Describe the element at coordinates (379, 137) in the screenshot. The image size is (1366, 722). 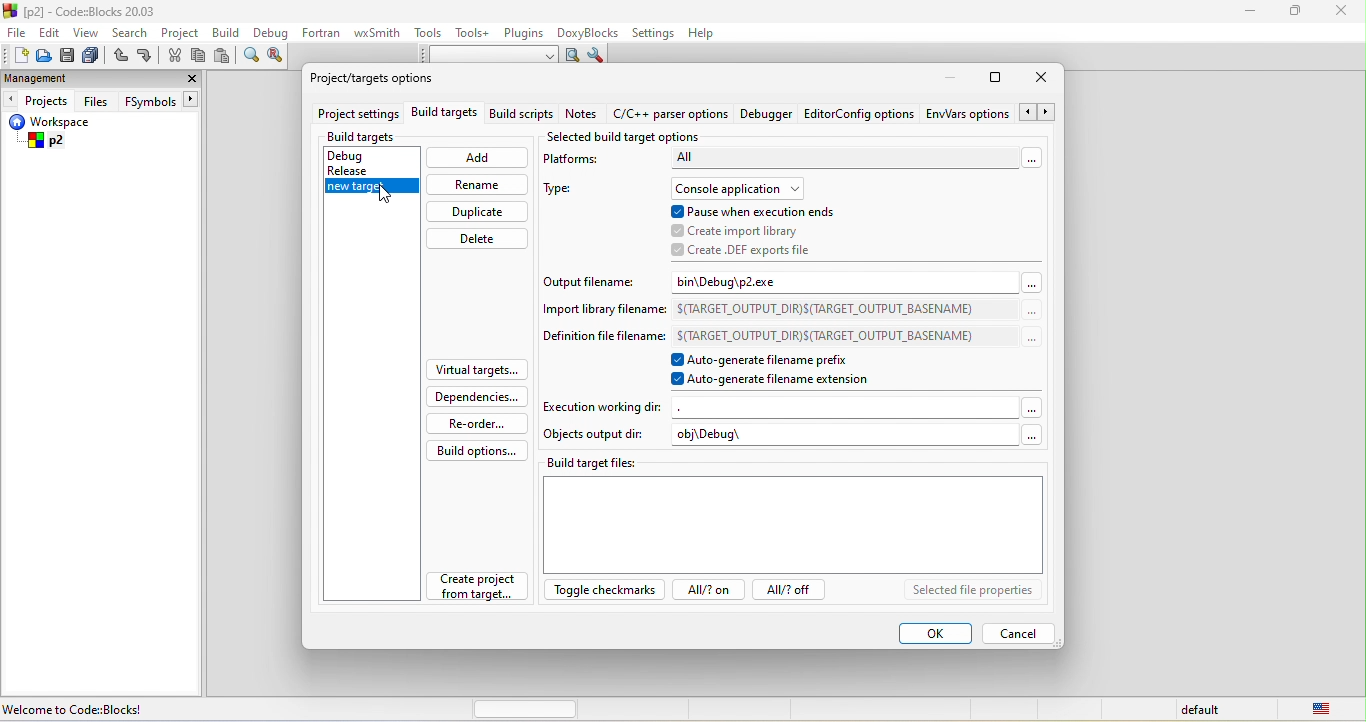
I see `build targets` at that location.